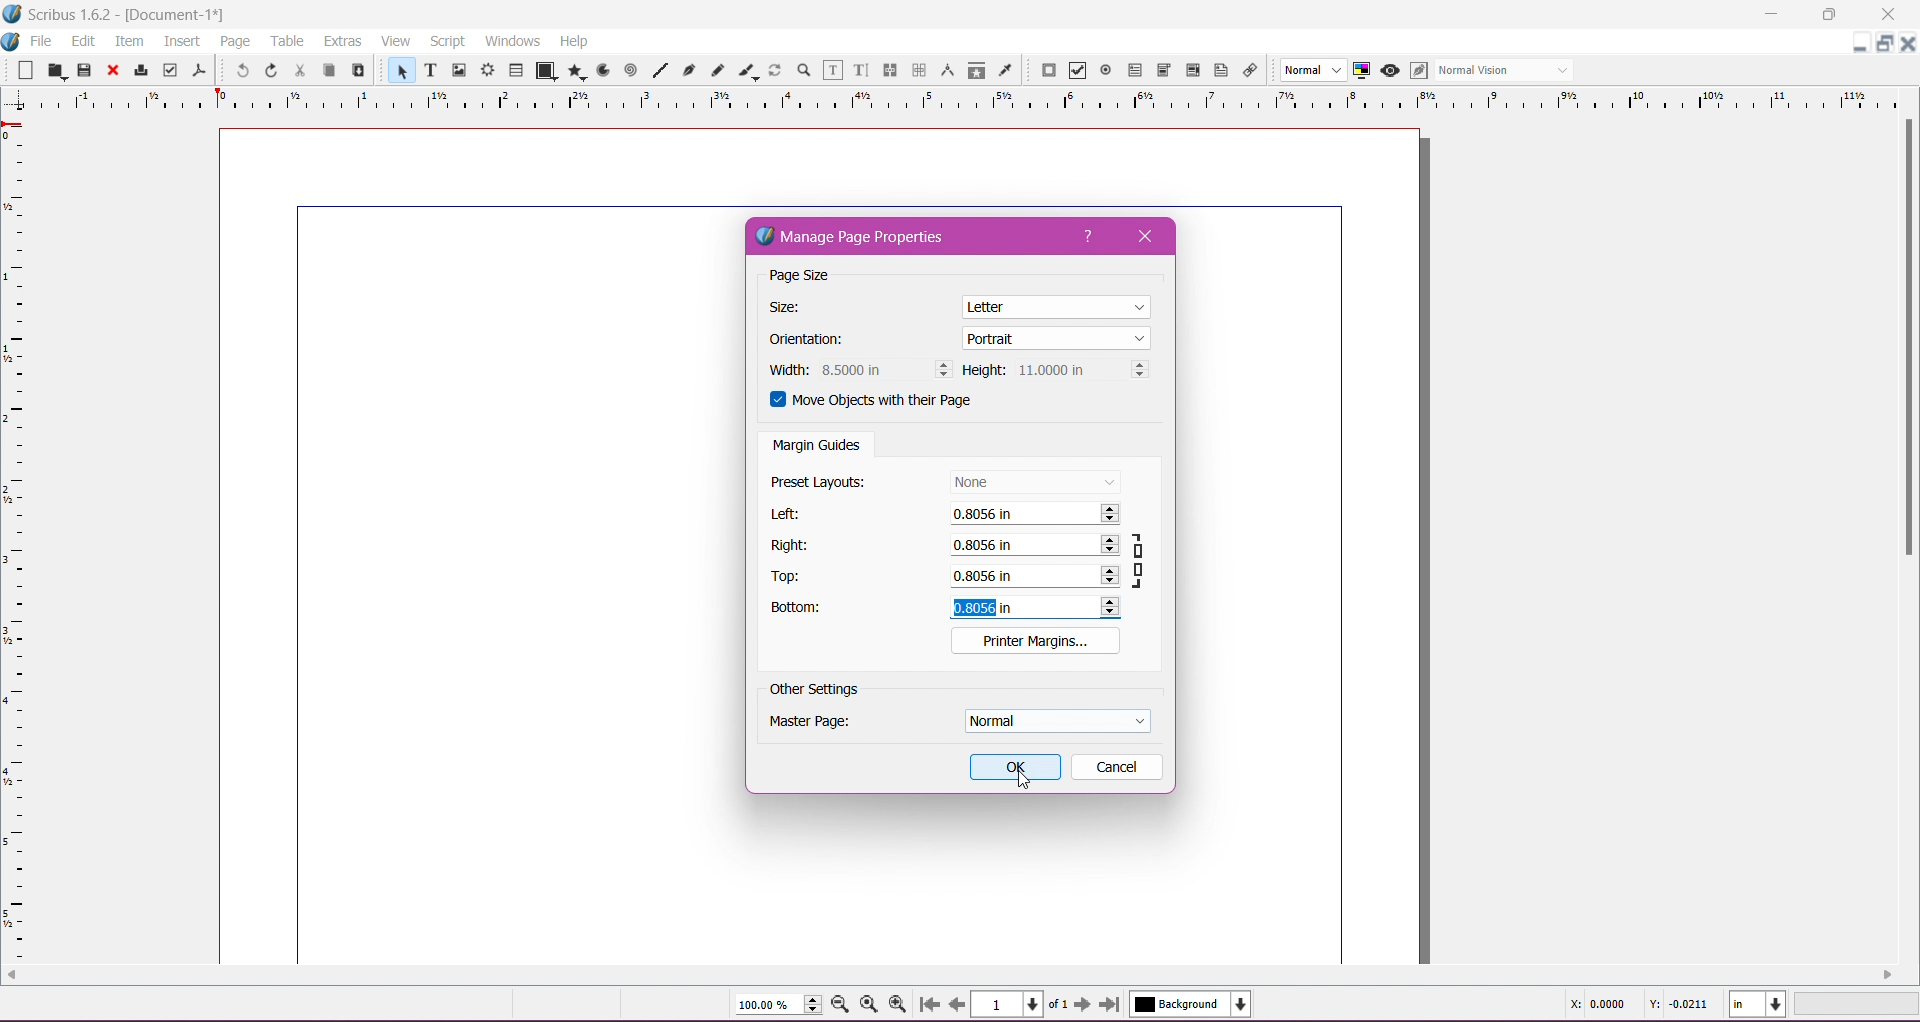  What do you see at coordinates (327, 69) in the screenshot?
I see `Copy` at bounding box center [327, 69].